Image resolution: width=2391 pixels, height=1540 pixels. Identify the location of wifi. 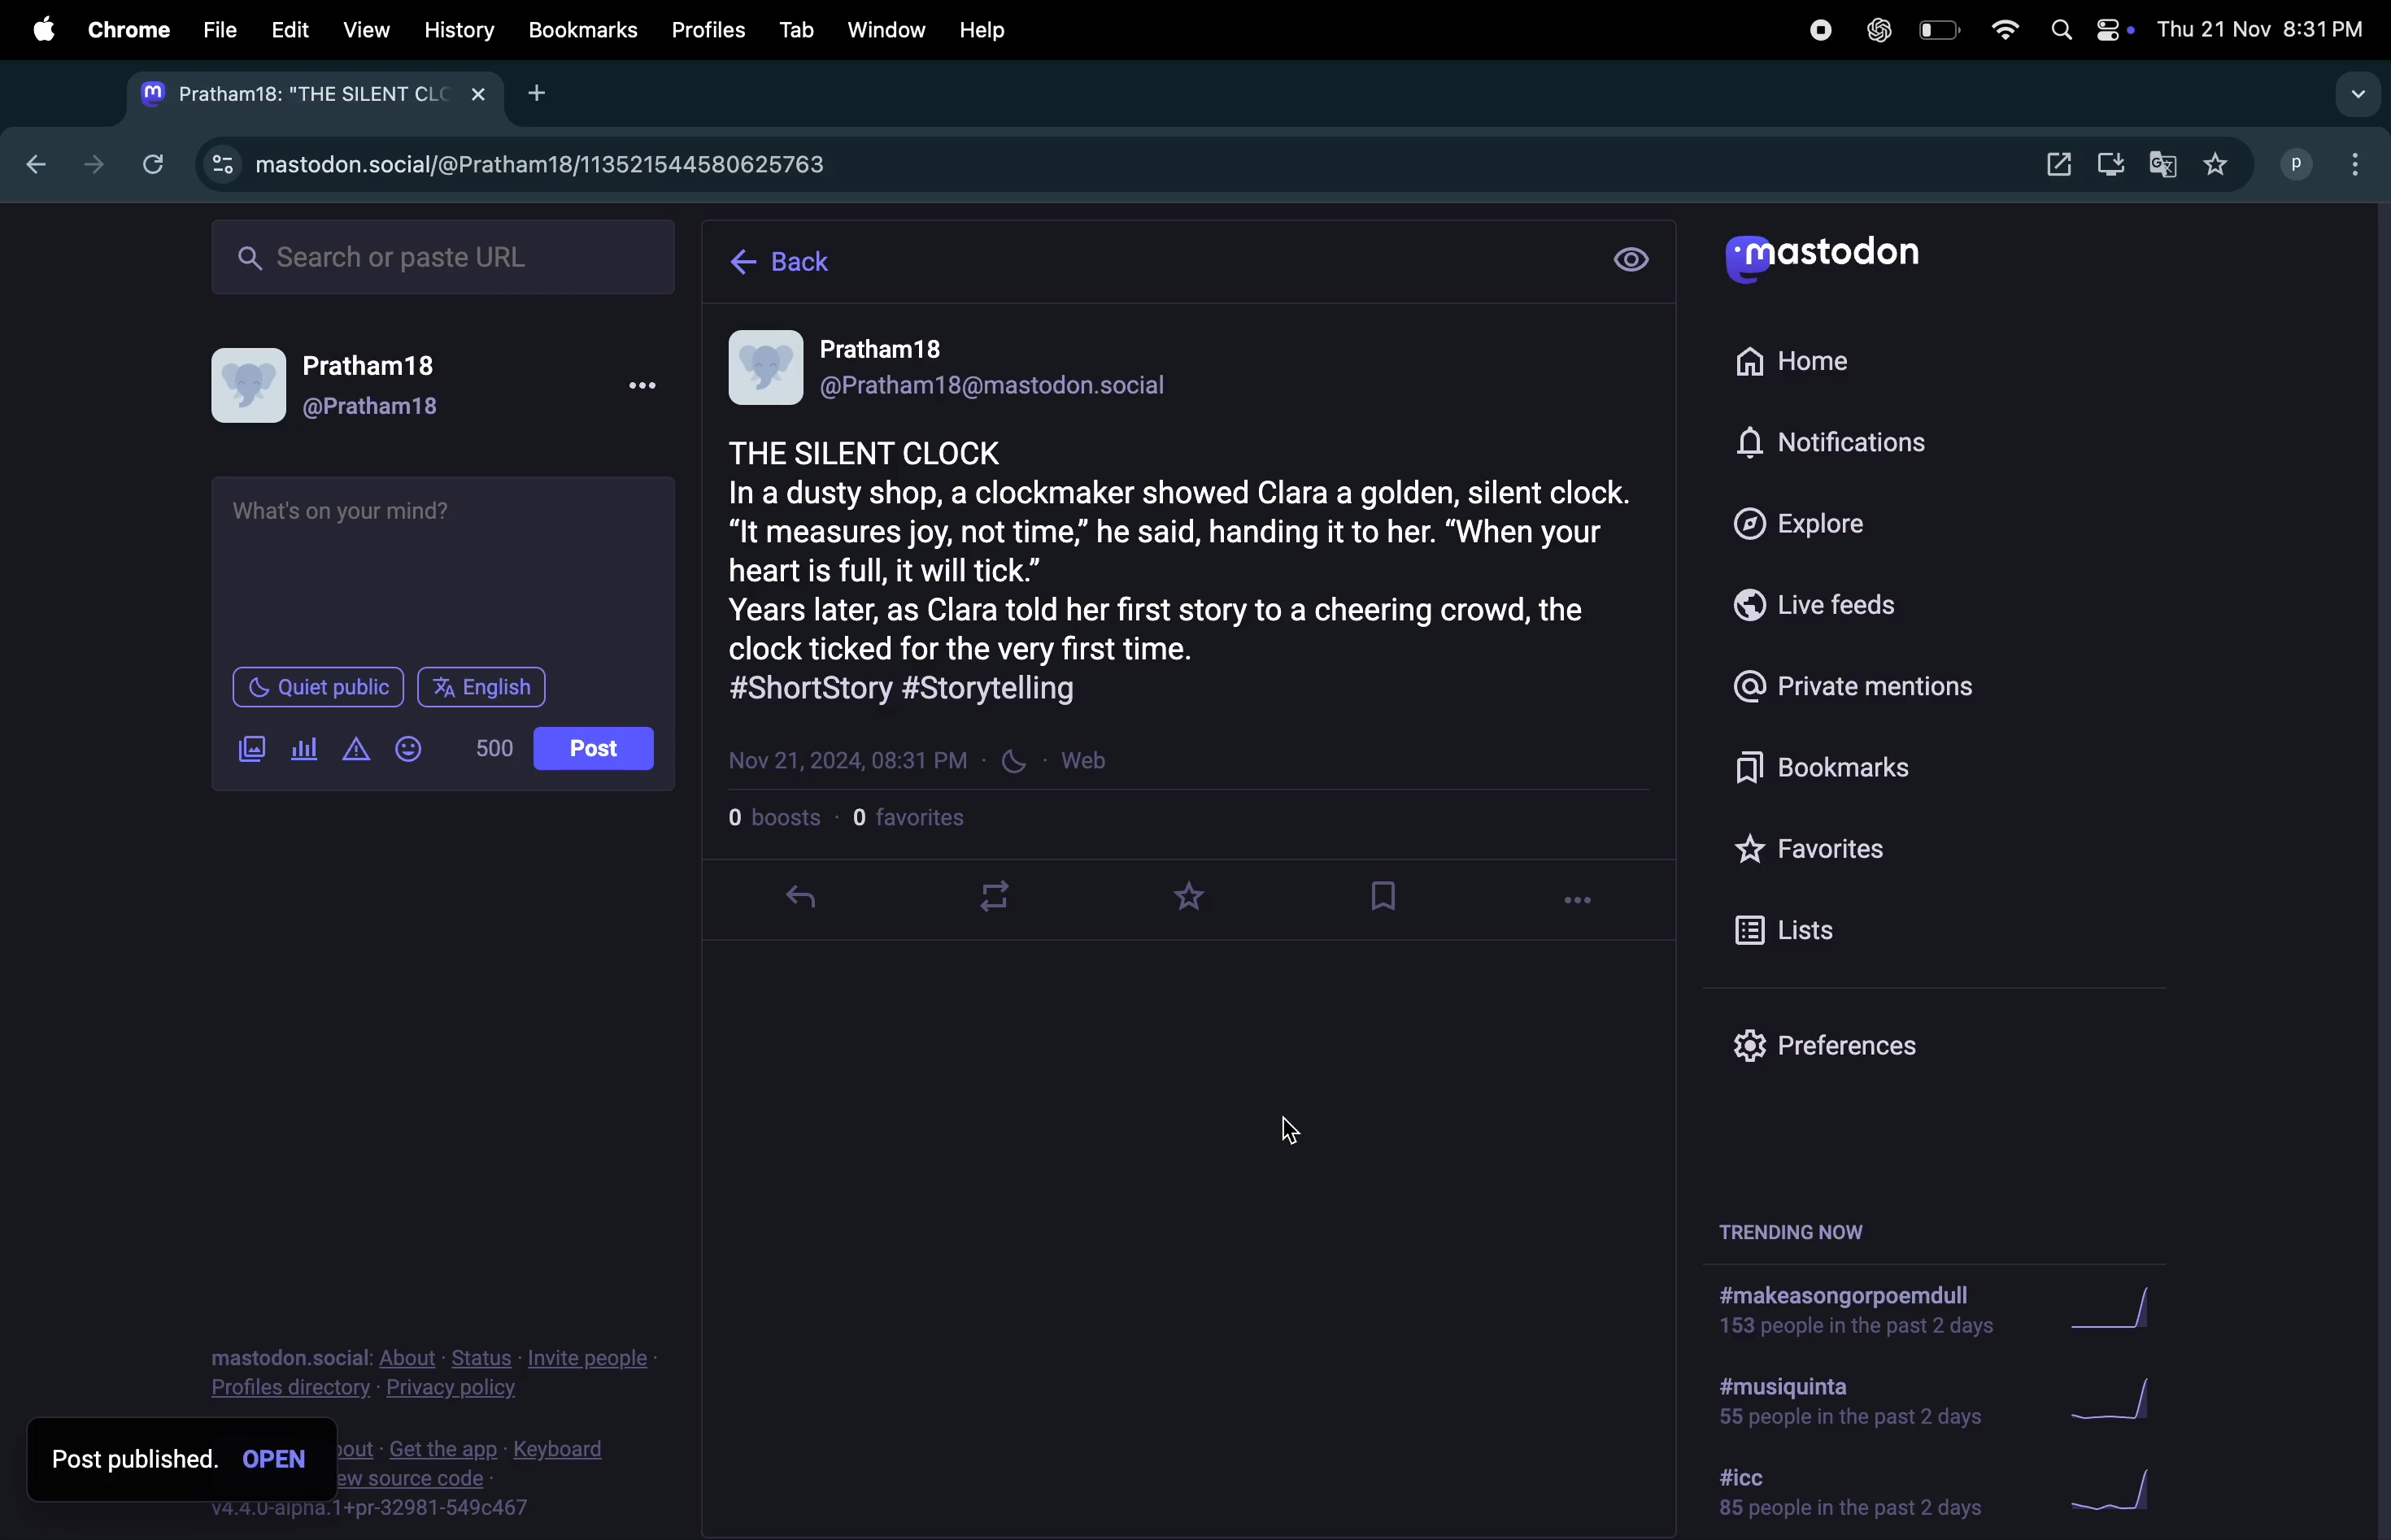
(2007, 34).